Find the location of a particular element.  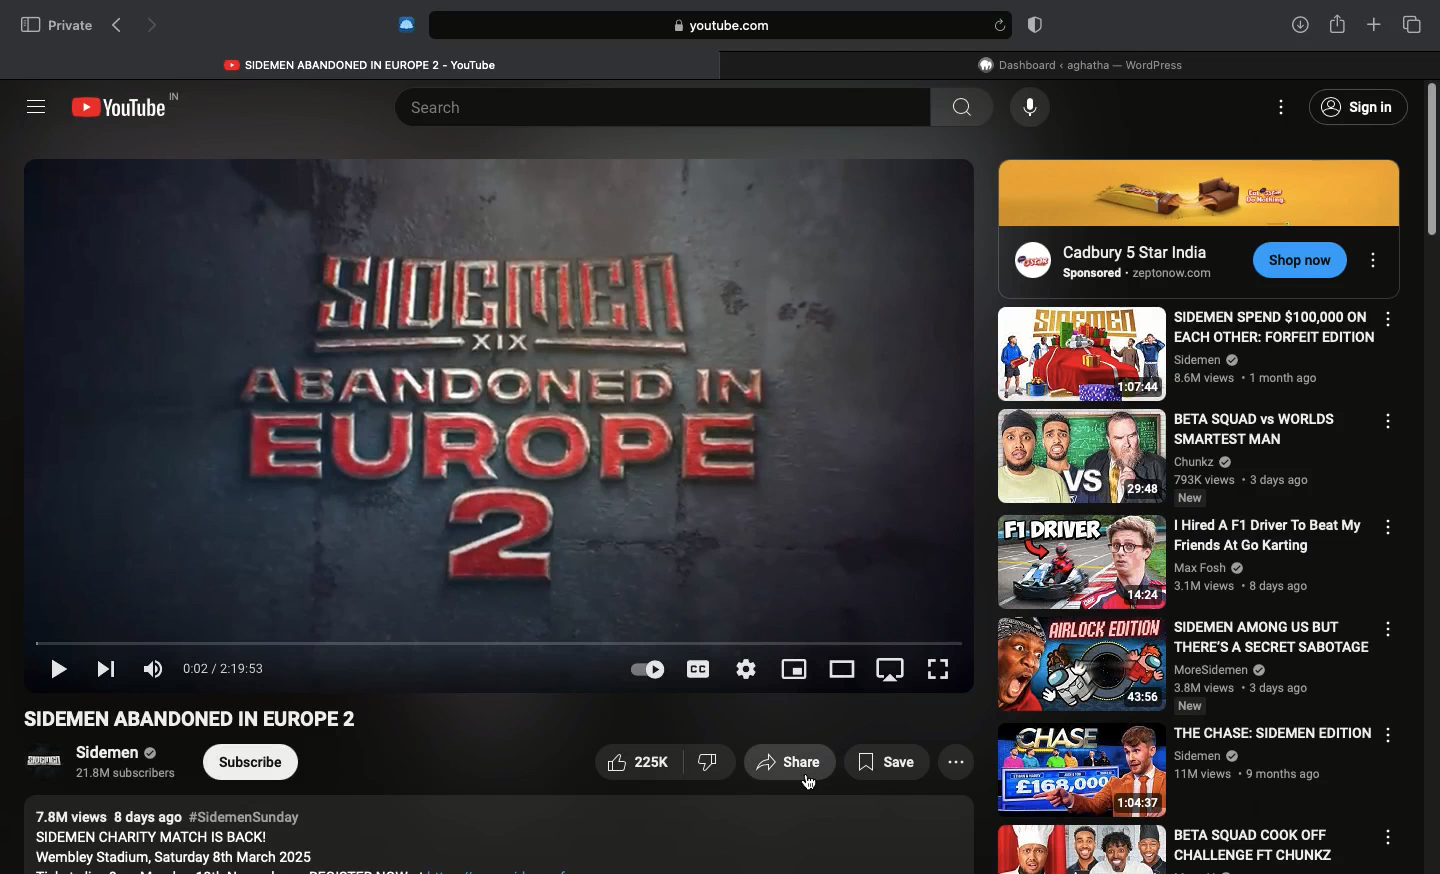

New tab is located at coordinates (1374, 25).